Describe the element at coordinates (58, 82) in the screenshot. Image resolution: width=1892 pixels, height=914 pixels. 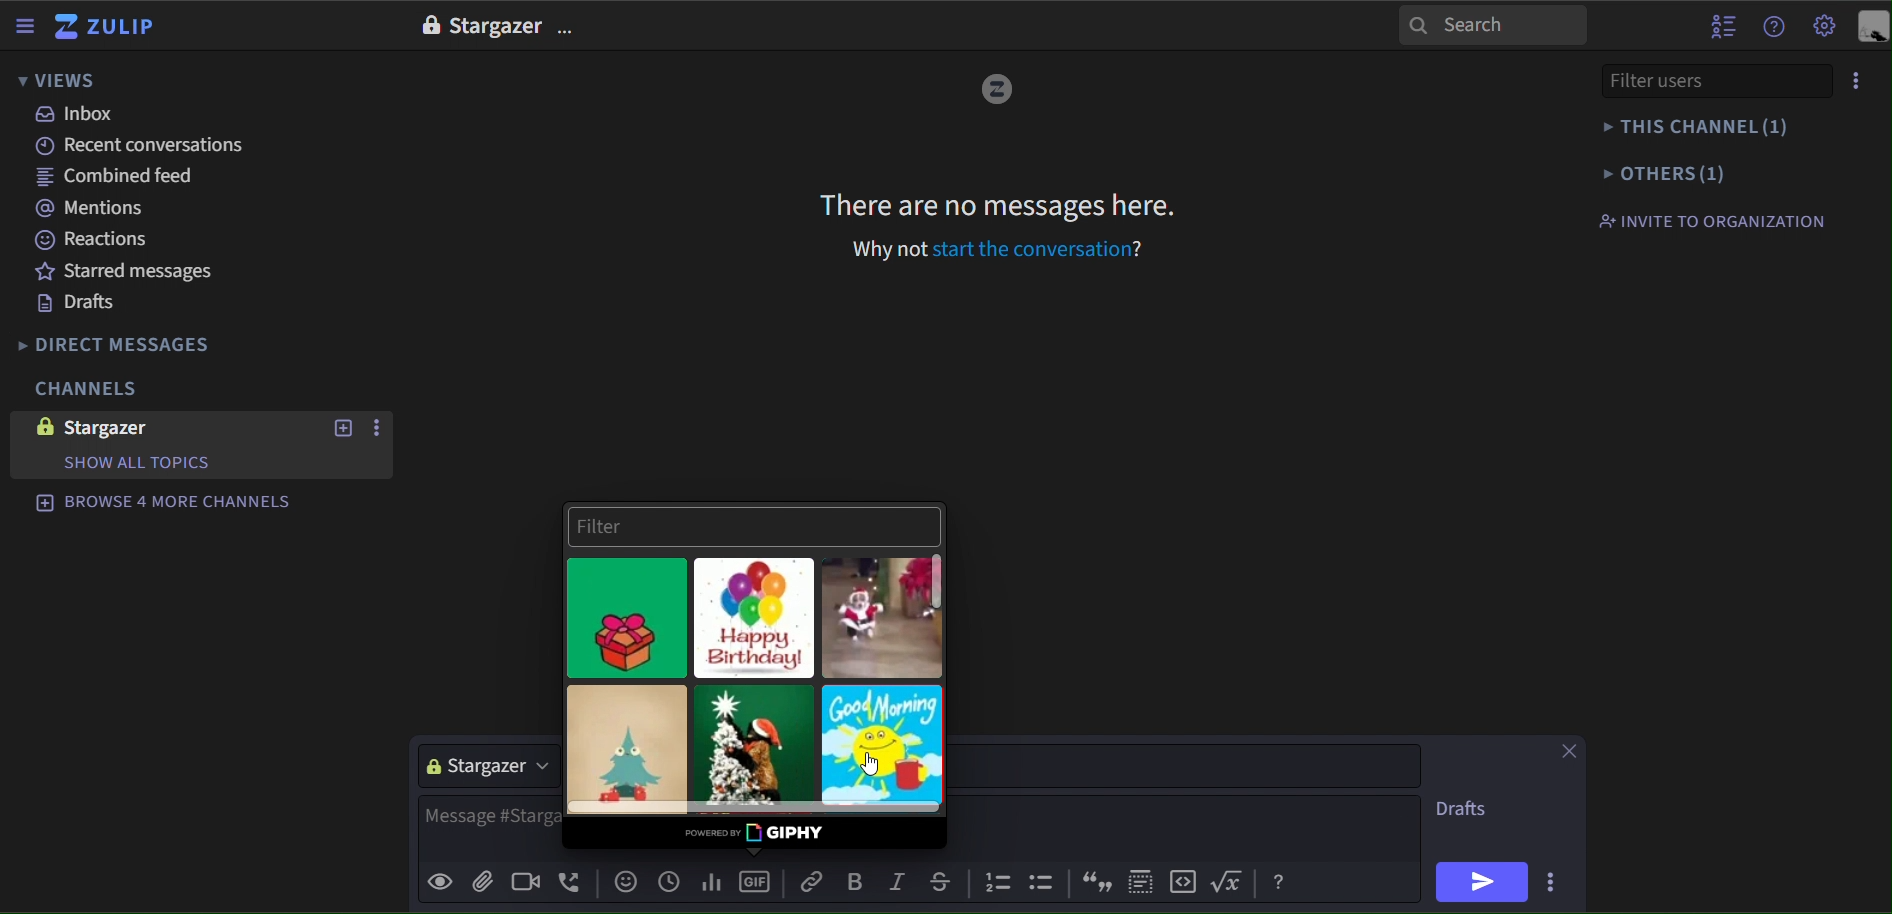
I see `views` at that location.